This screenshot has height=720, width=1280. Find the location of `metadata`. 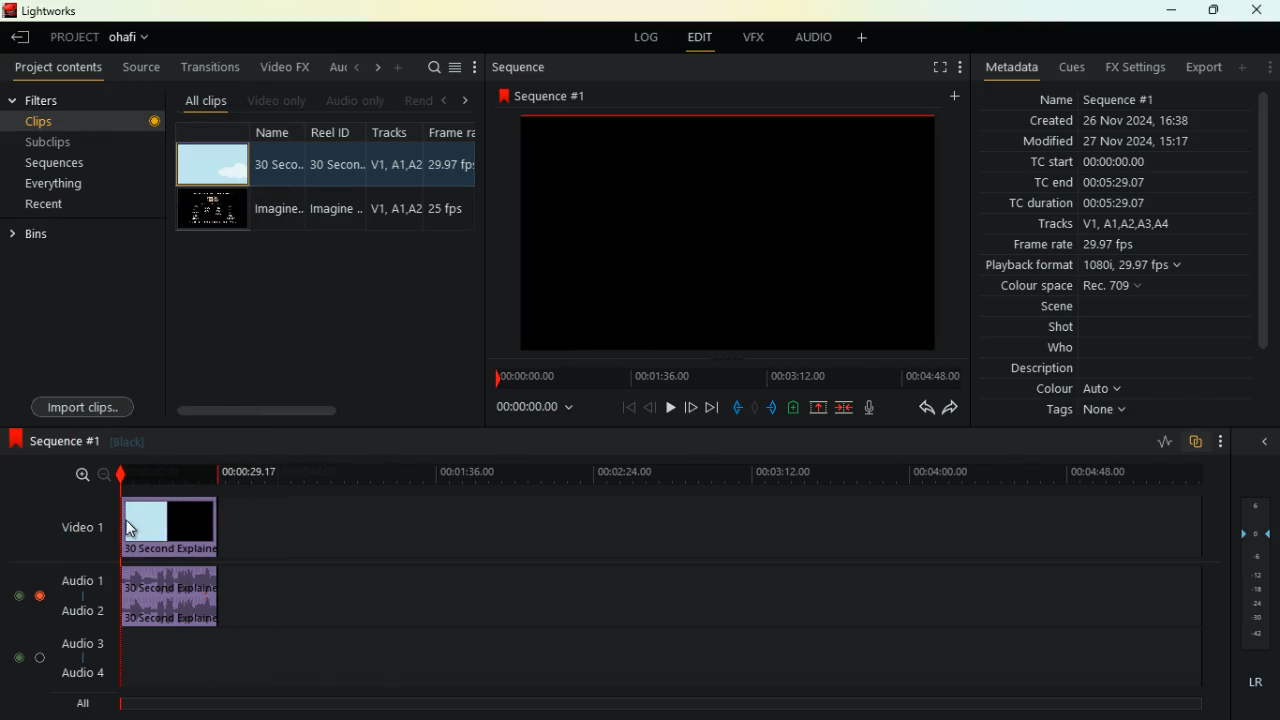

metadata is located at coordinates (1012, 66).